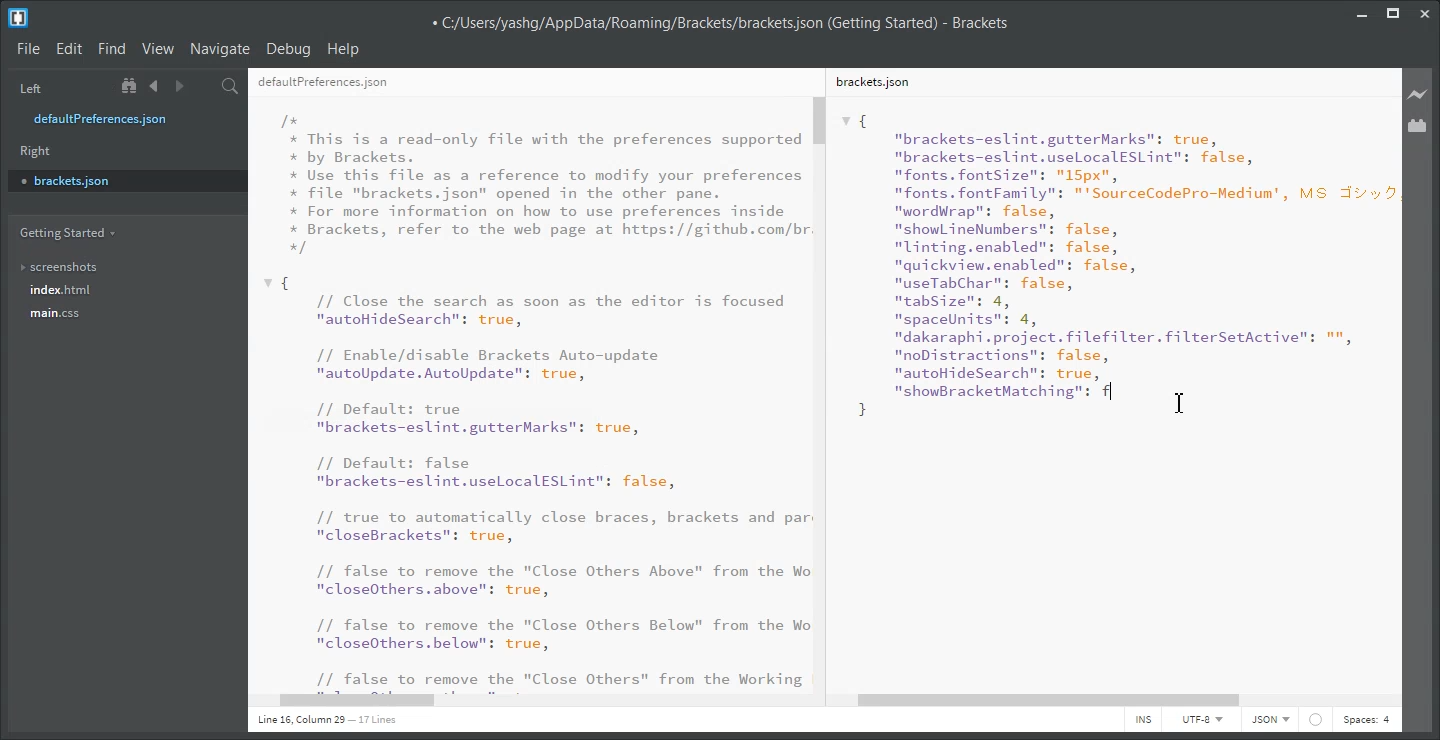 This screenshot has height=740, width=1440. I want to click on Left, so click(28, 87).